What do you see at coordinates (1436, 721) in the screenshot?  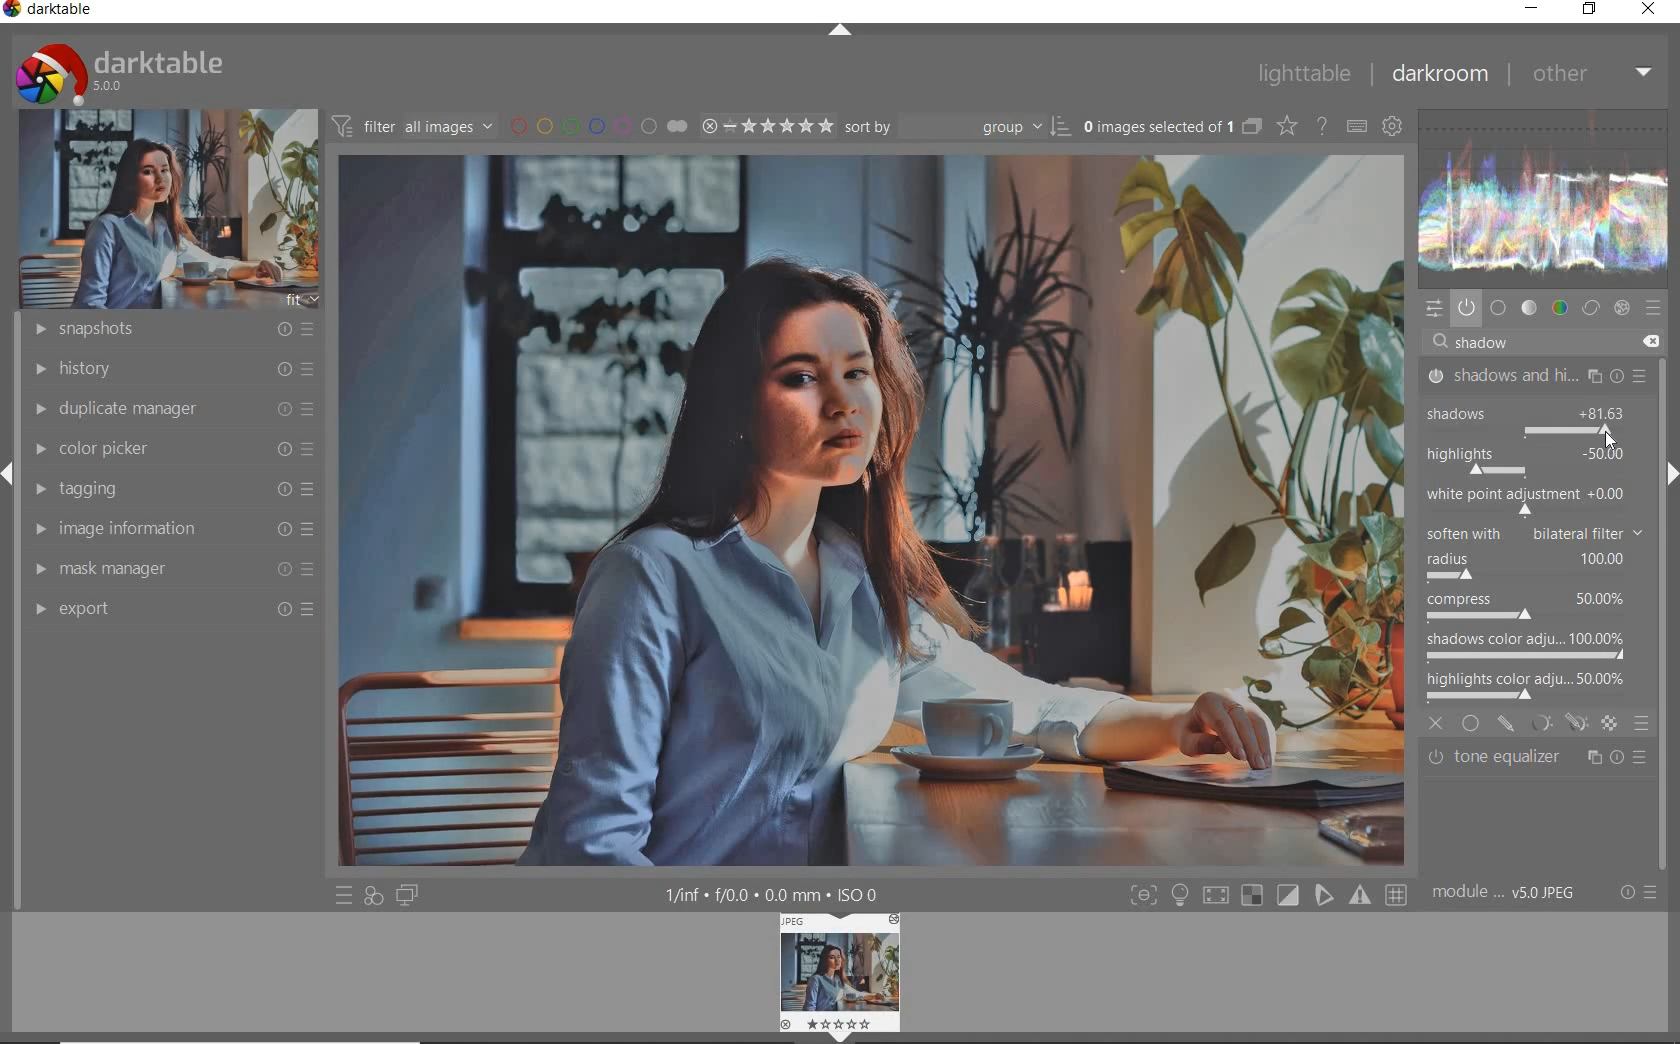 I see `close` at bounding box center [1436, 721].